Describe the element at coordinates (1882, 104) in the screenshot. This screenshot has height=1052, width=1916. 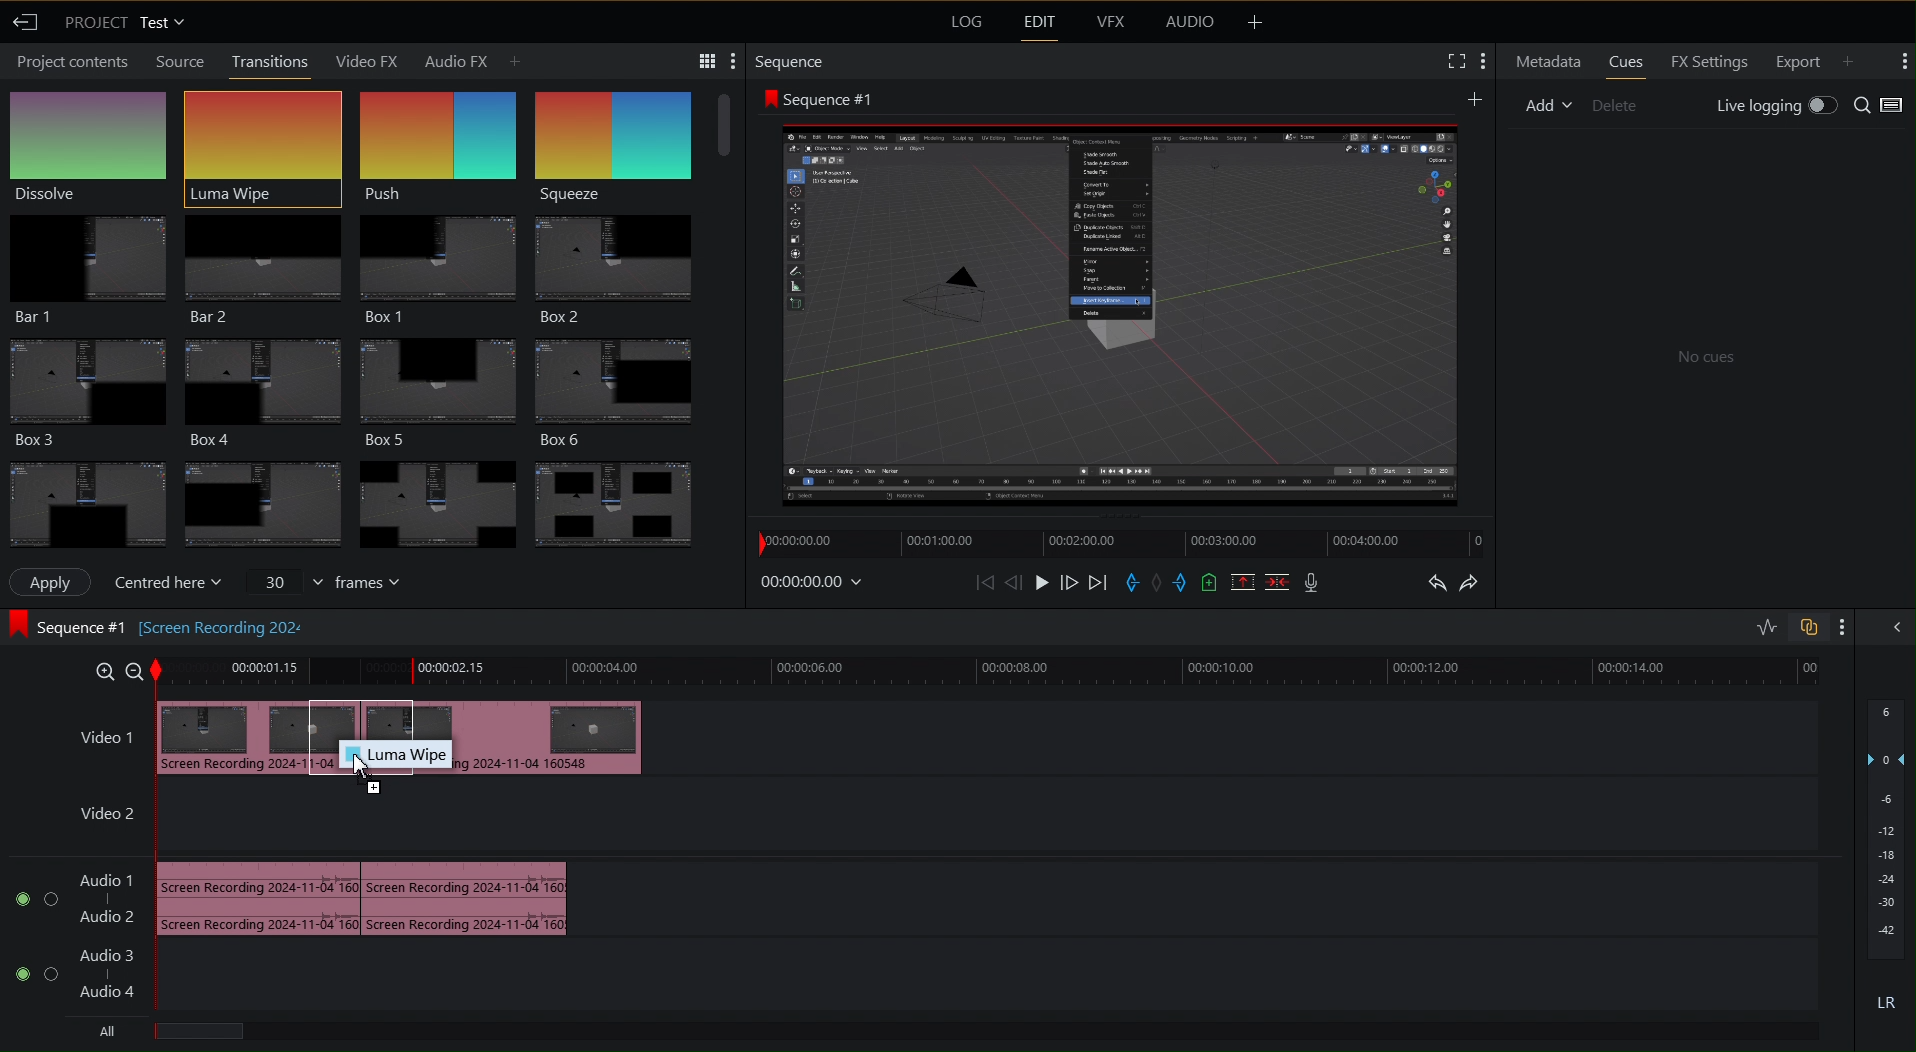
I see `Search` at that location.